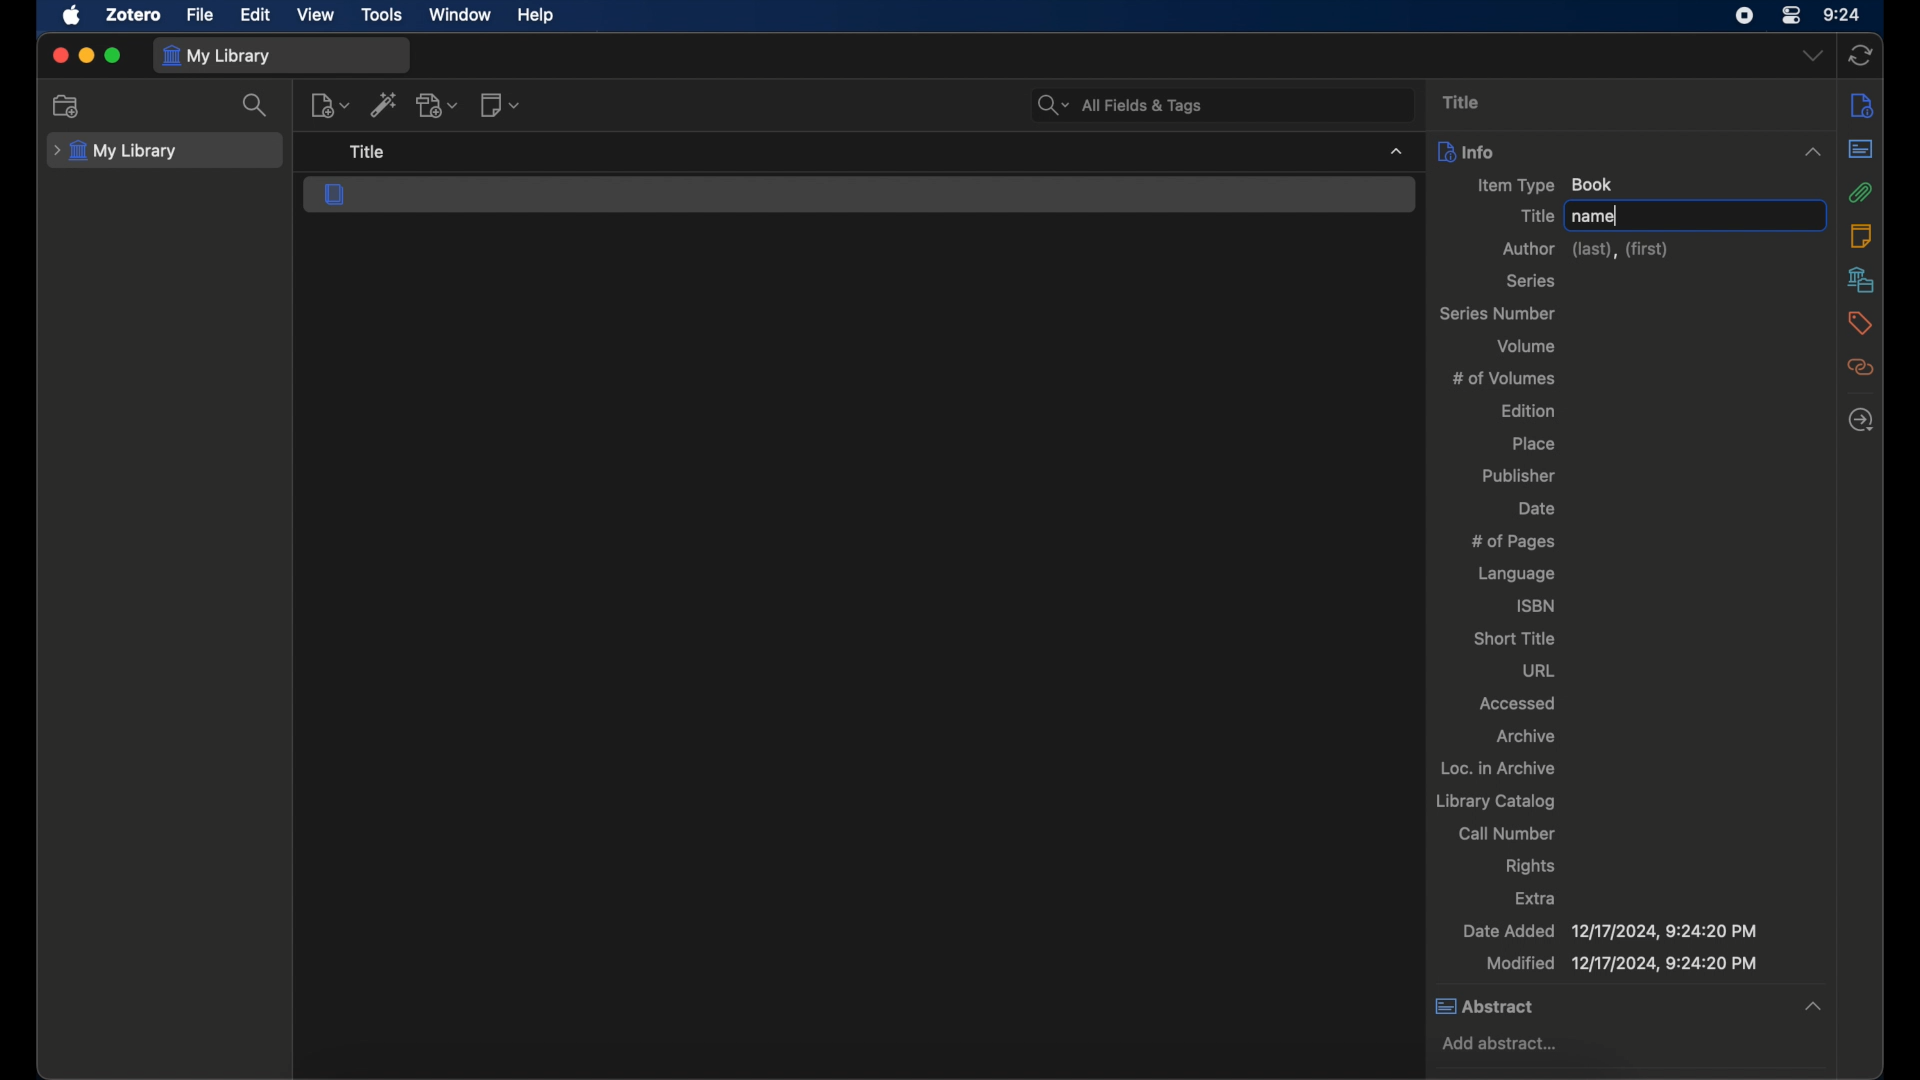 The height and width of the screenshot is (1080, 1920). What do you see at coordinates (535, 16) in the screenshot?
I see `help` at bounding box center [535, 16].